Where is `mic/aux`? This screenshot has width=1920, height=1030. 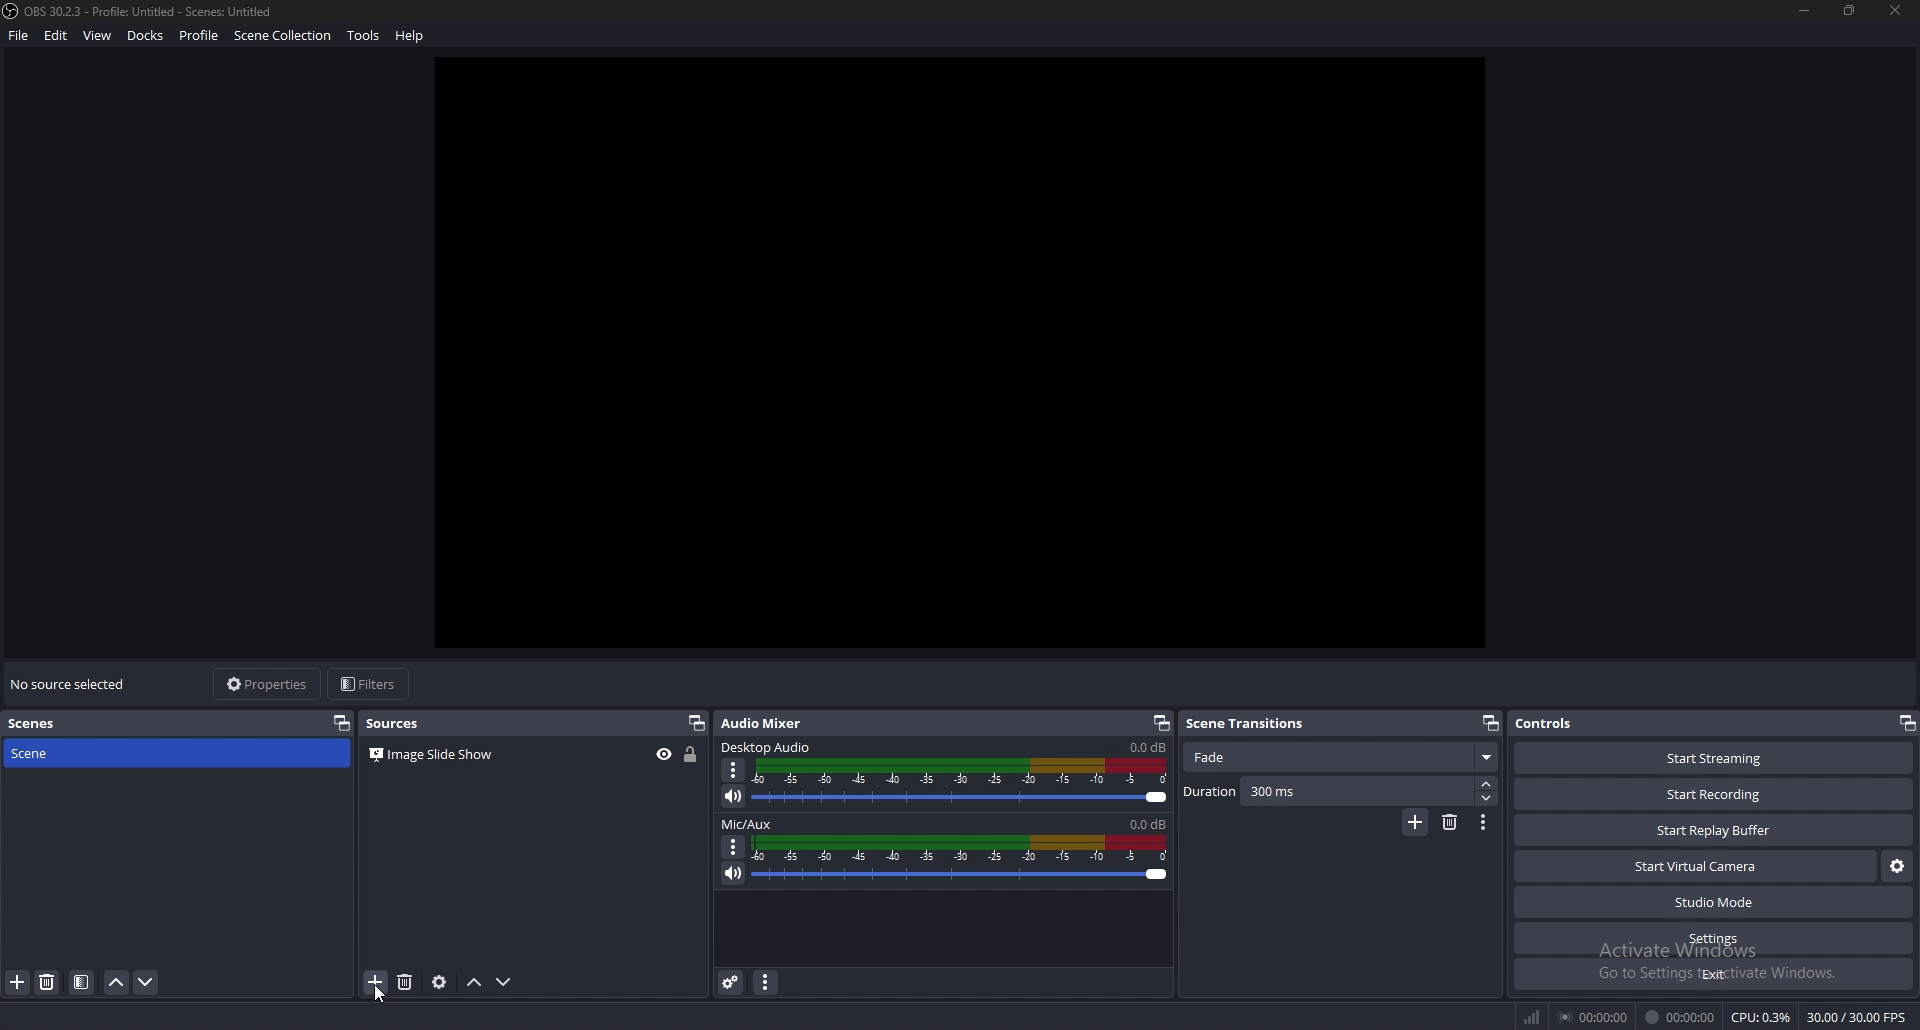
mic/aux is located at coordinates (748, 824).